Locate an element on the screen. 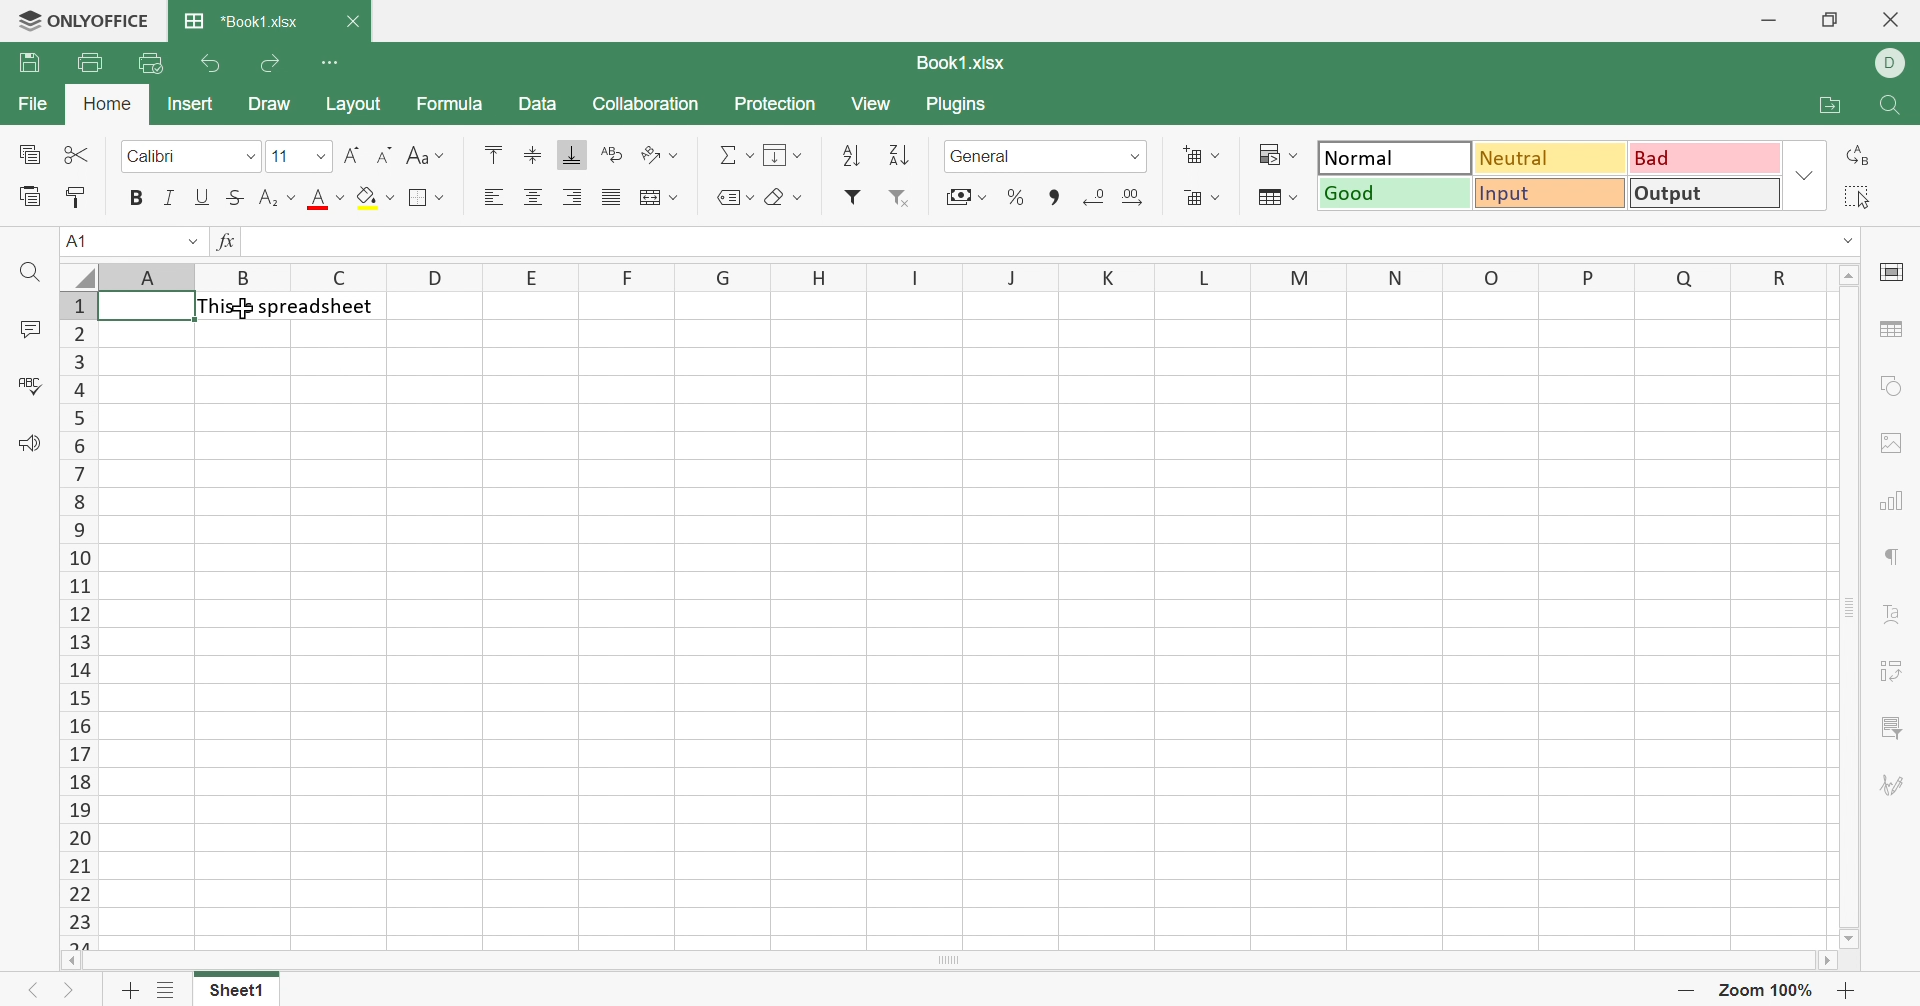 The height and width of the screenshot is (1006, 1920). Align Middle is located at coordinates (532, 154).